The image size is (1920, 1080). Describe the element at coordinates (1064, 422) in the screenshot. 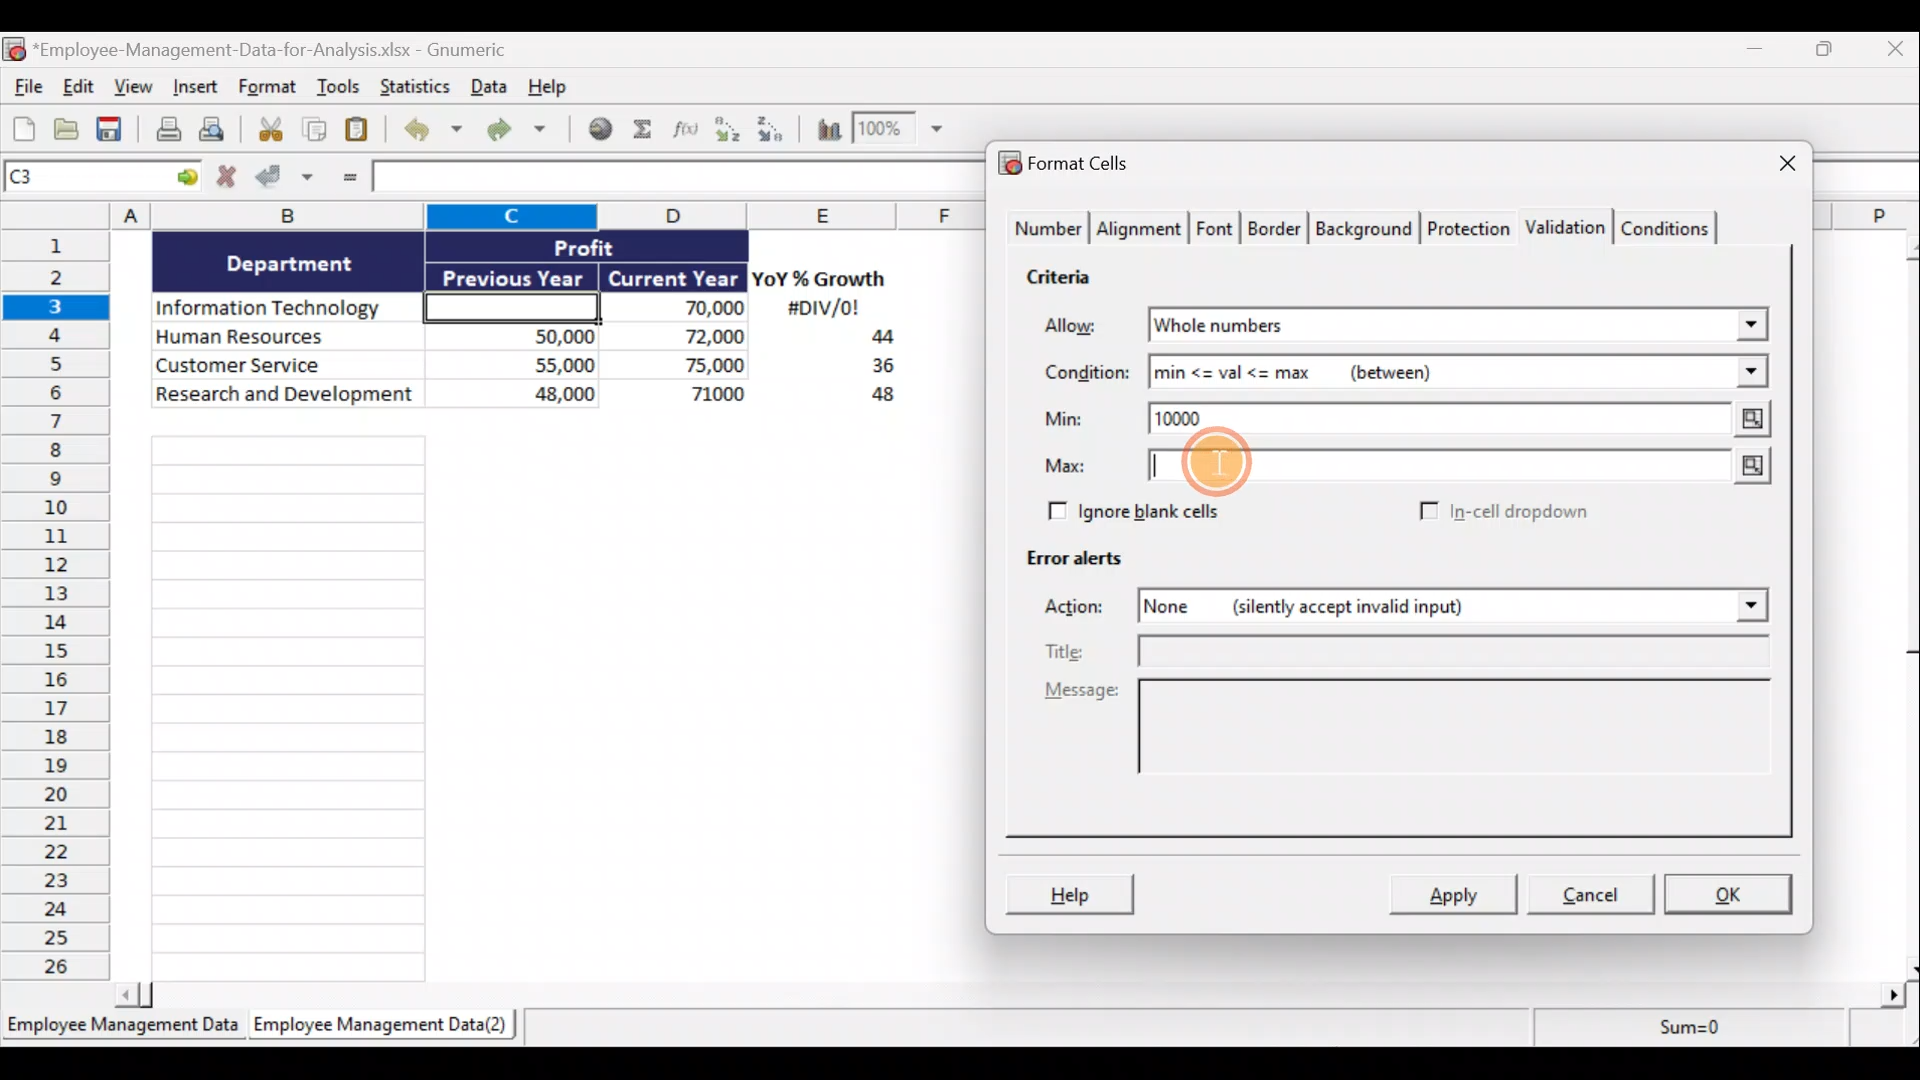

I see `Min:` at that location.